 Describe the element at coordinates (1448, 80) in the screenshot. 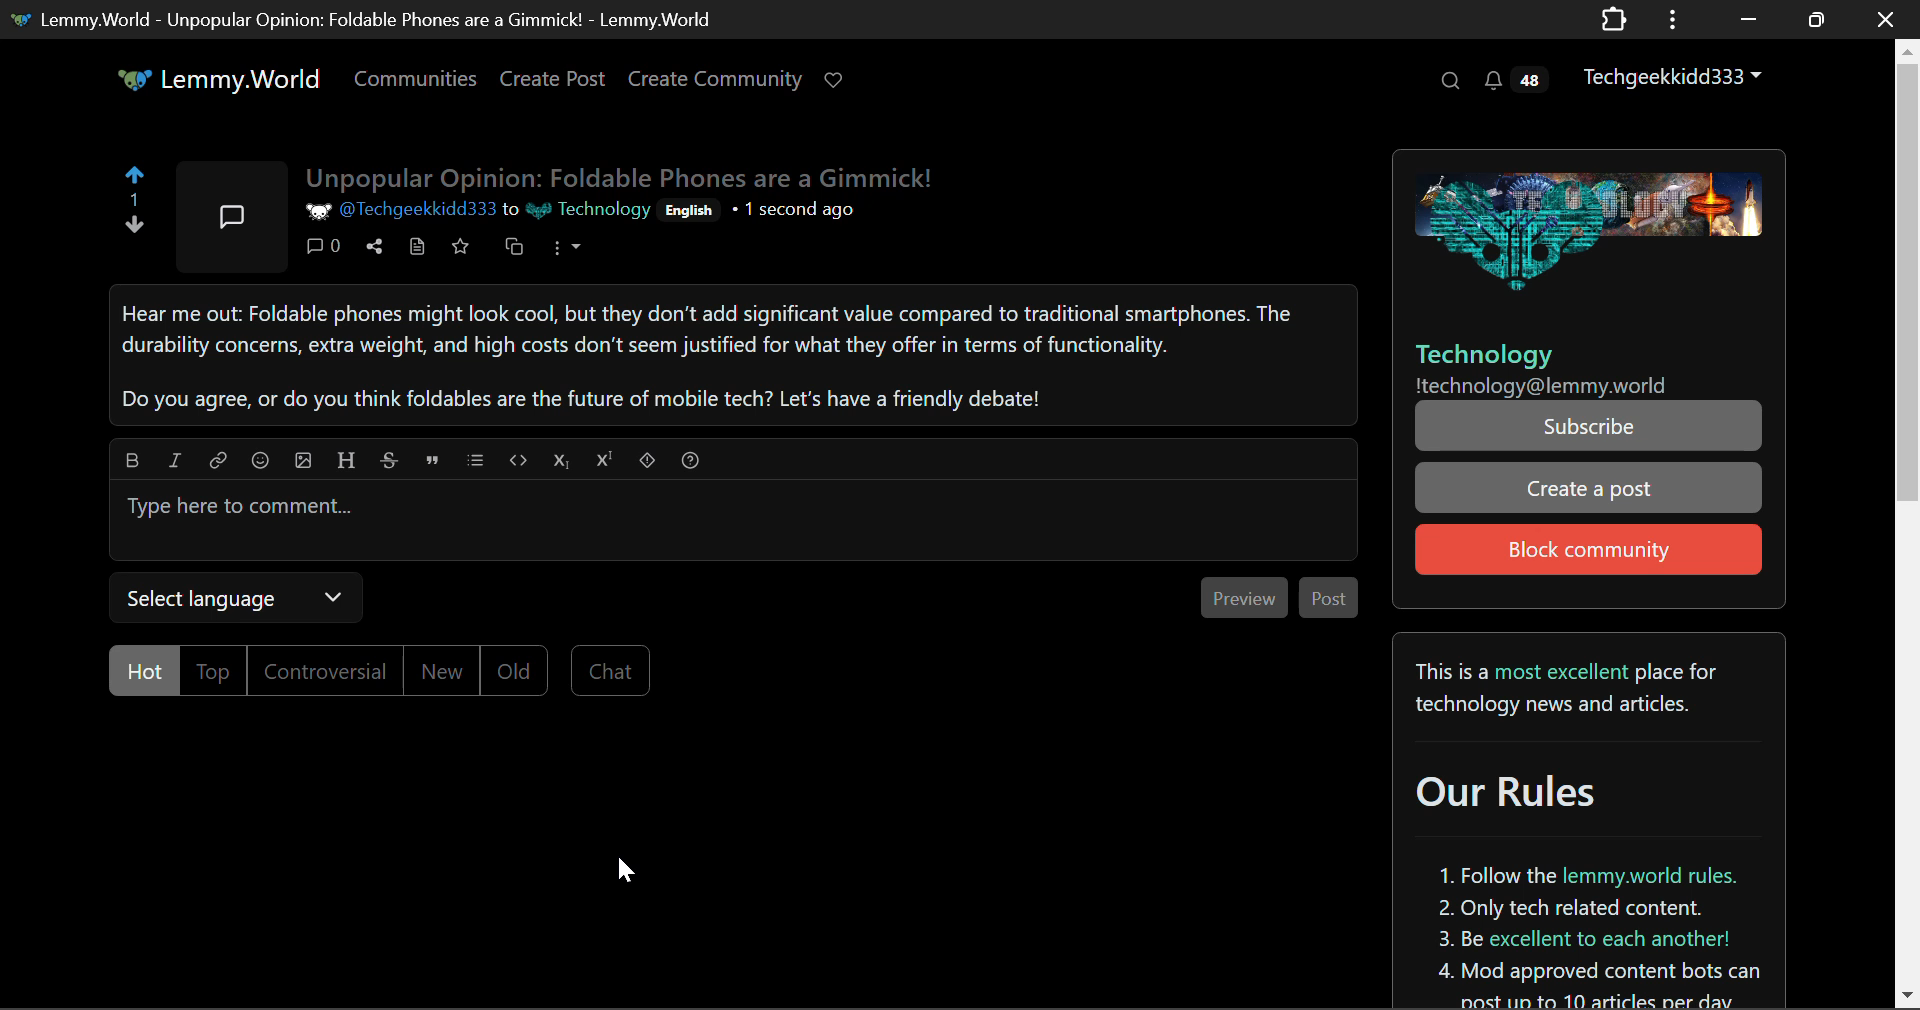

I see `Search ` at that location.